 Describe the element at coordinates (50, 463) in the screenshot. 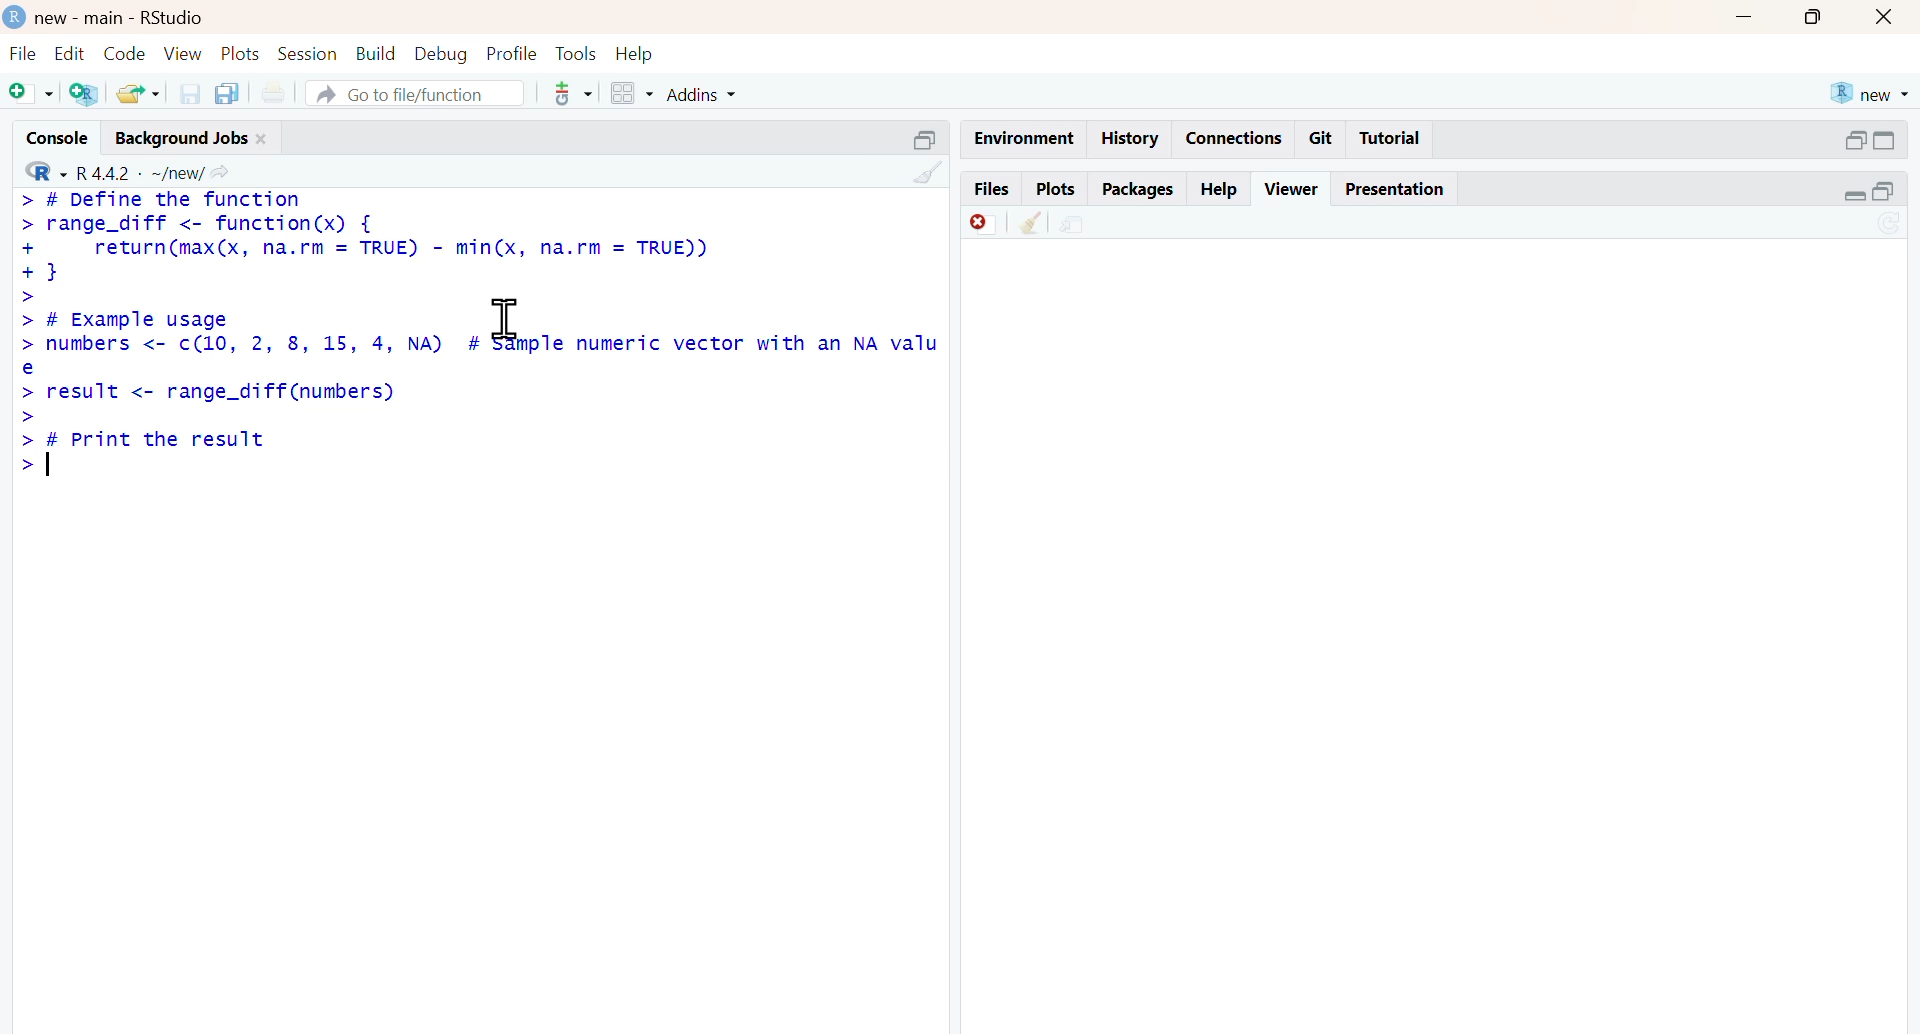

I see `typing indicator` at that location.